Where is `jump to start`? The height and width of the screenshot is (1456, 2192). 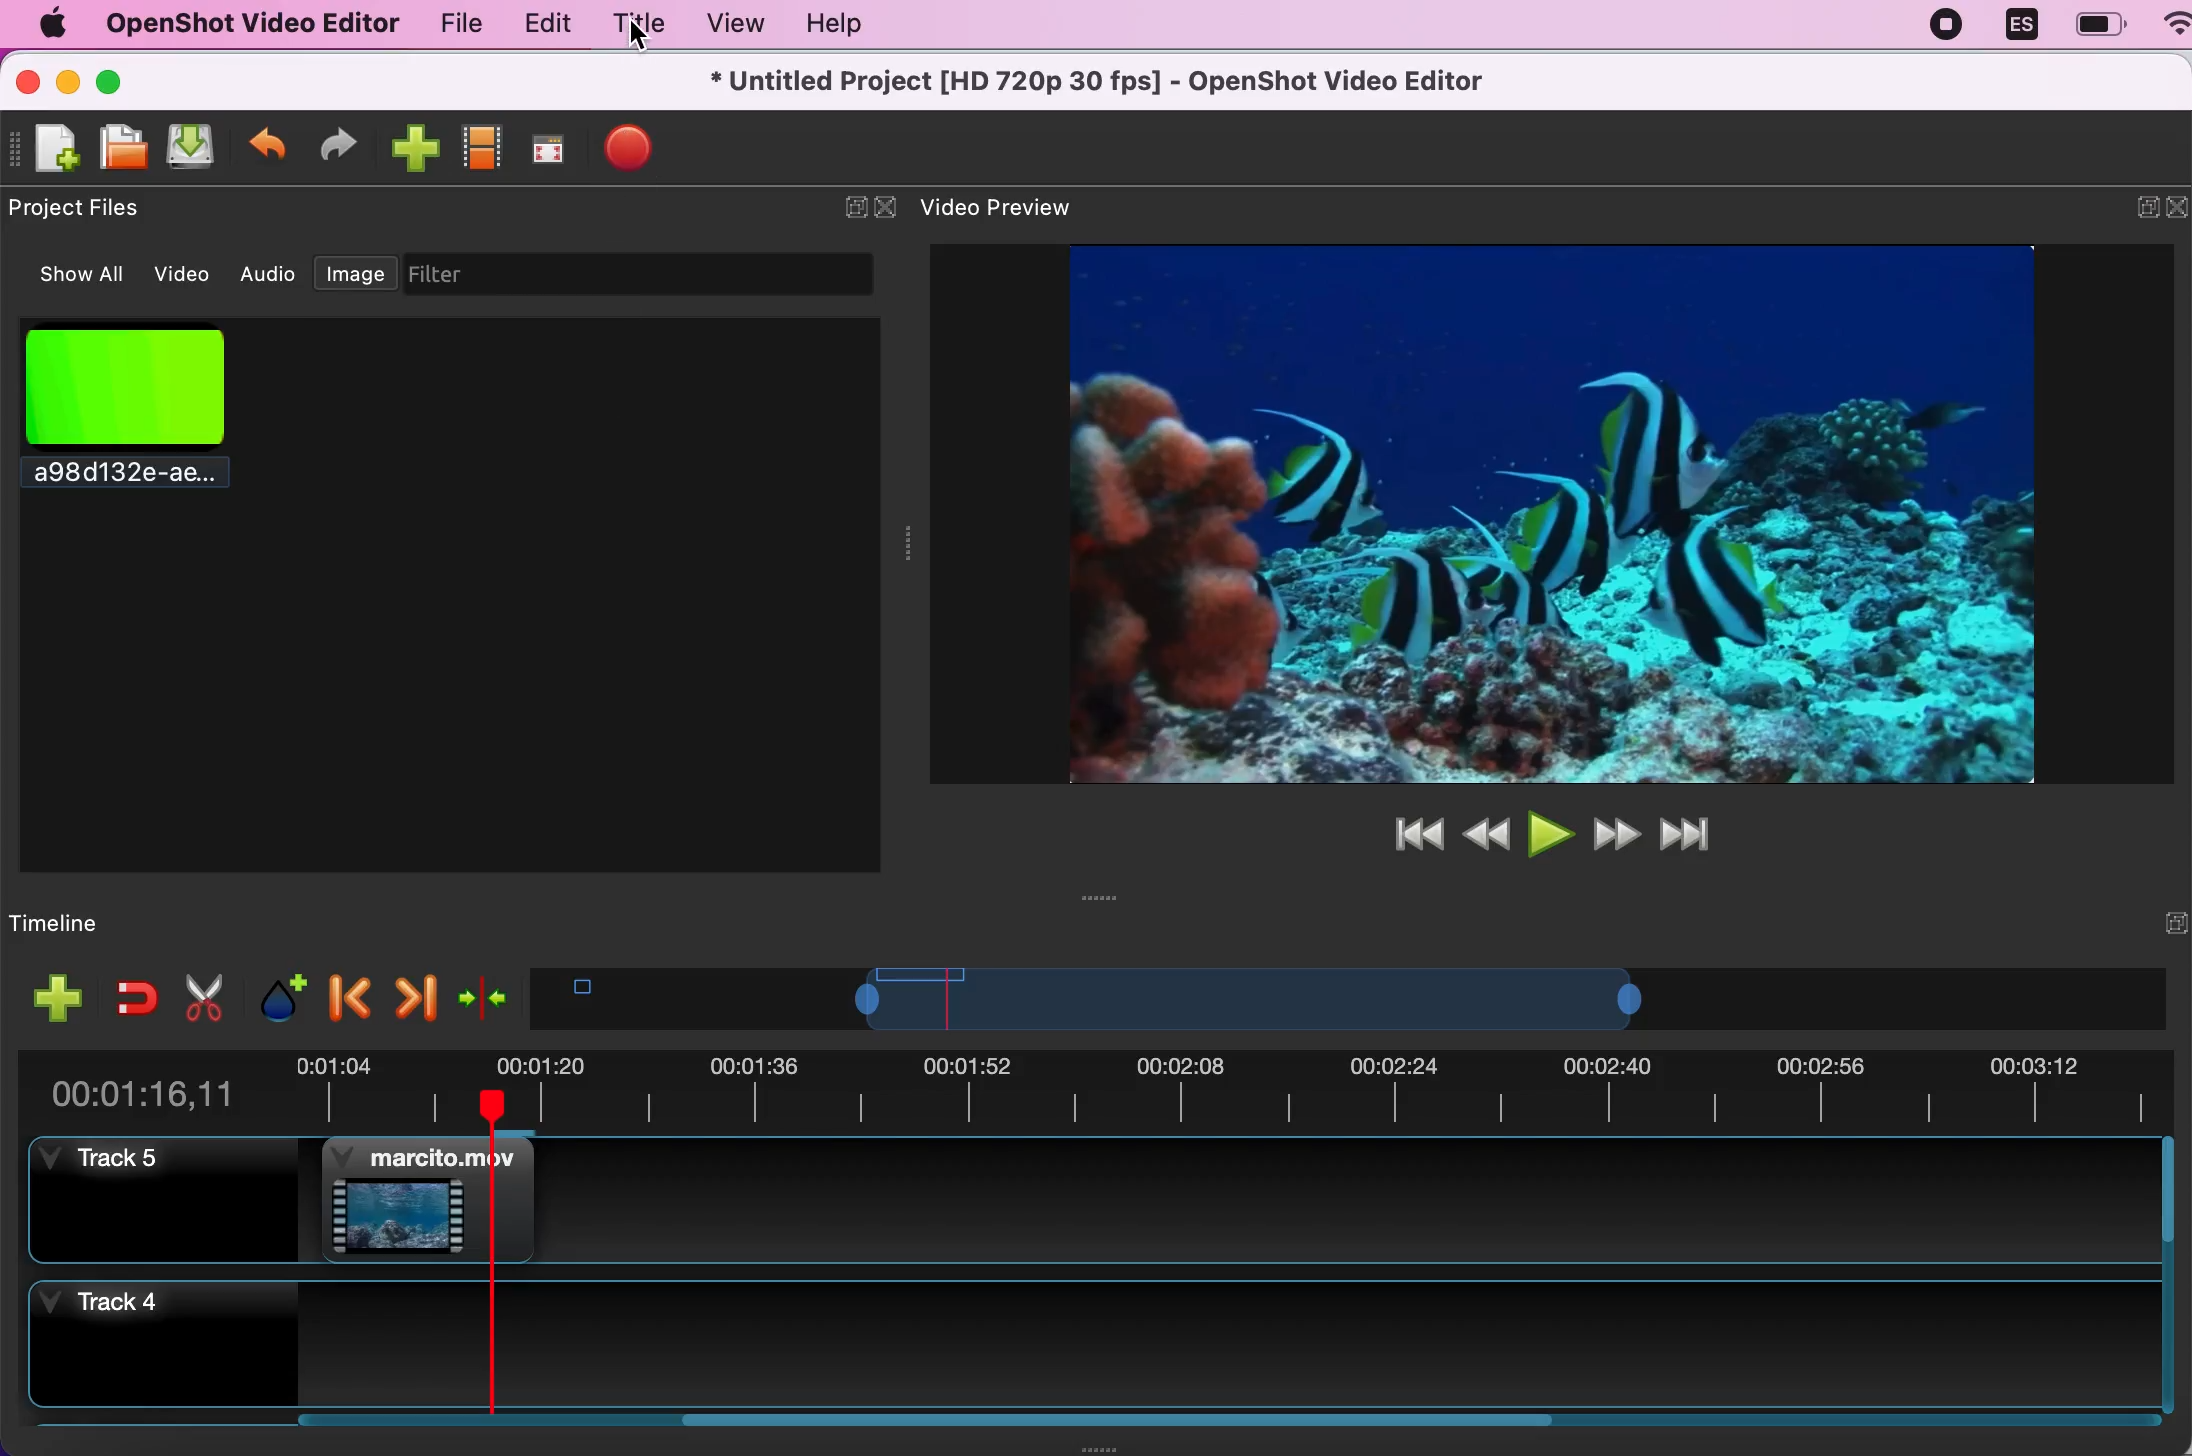
jump to start is located at coordinates (1412, 834).